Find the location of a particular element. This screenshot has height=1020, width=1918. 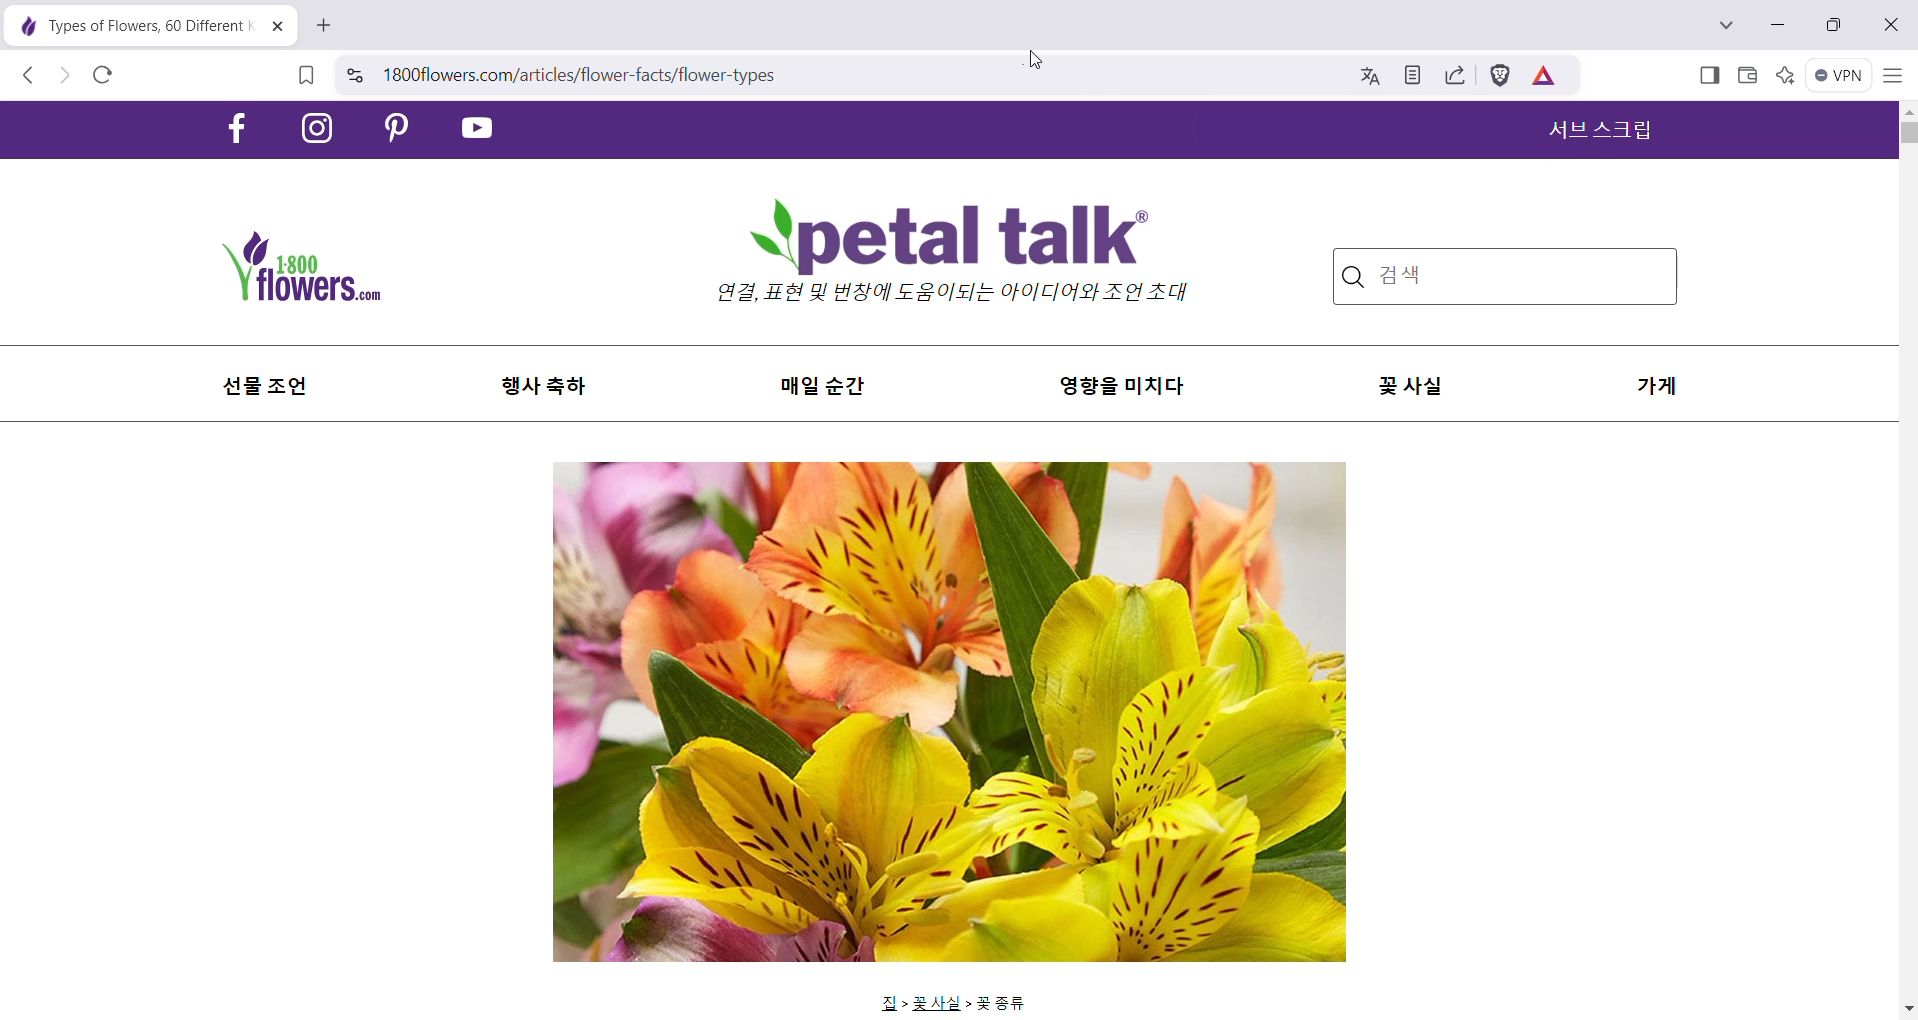

Current webpage tab is located at coordinates (126, 26).